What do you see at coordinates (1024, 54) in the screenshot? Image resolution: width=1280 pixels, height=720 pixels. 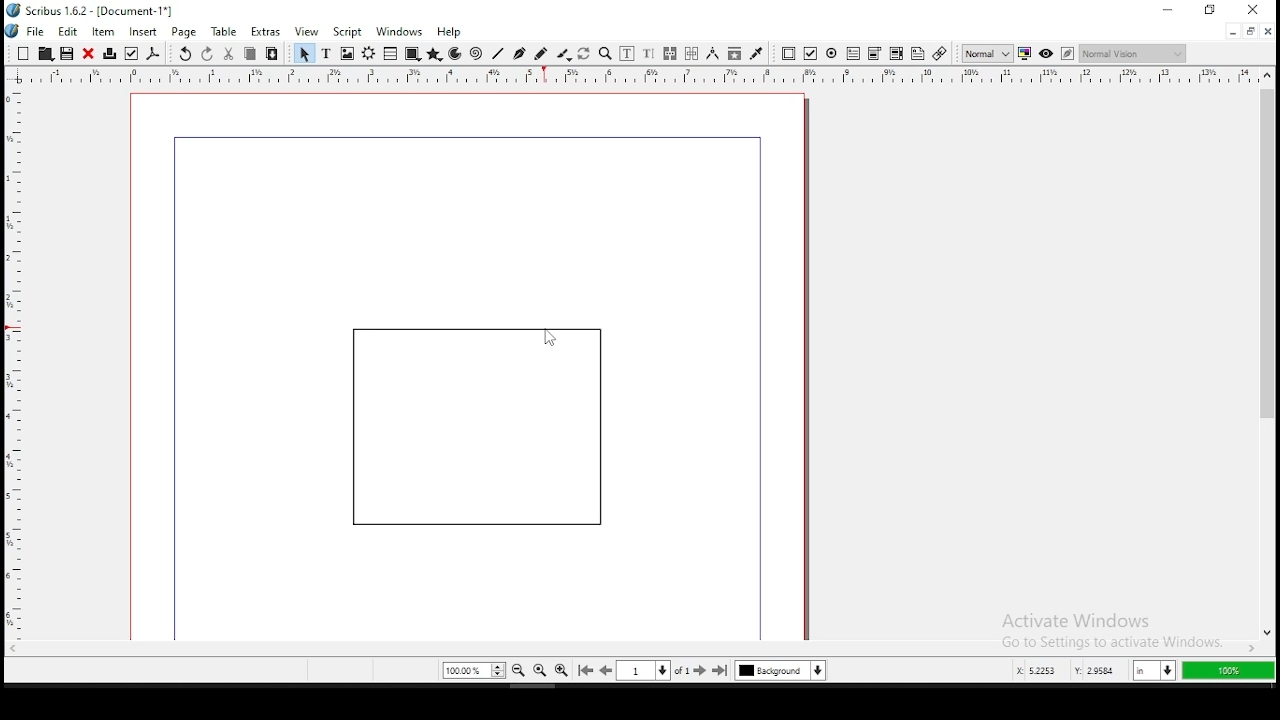 I see `toggle color management system` at bounding box center [1024, 54].